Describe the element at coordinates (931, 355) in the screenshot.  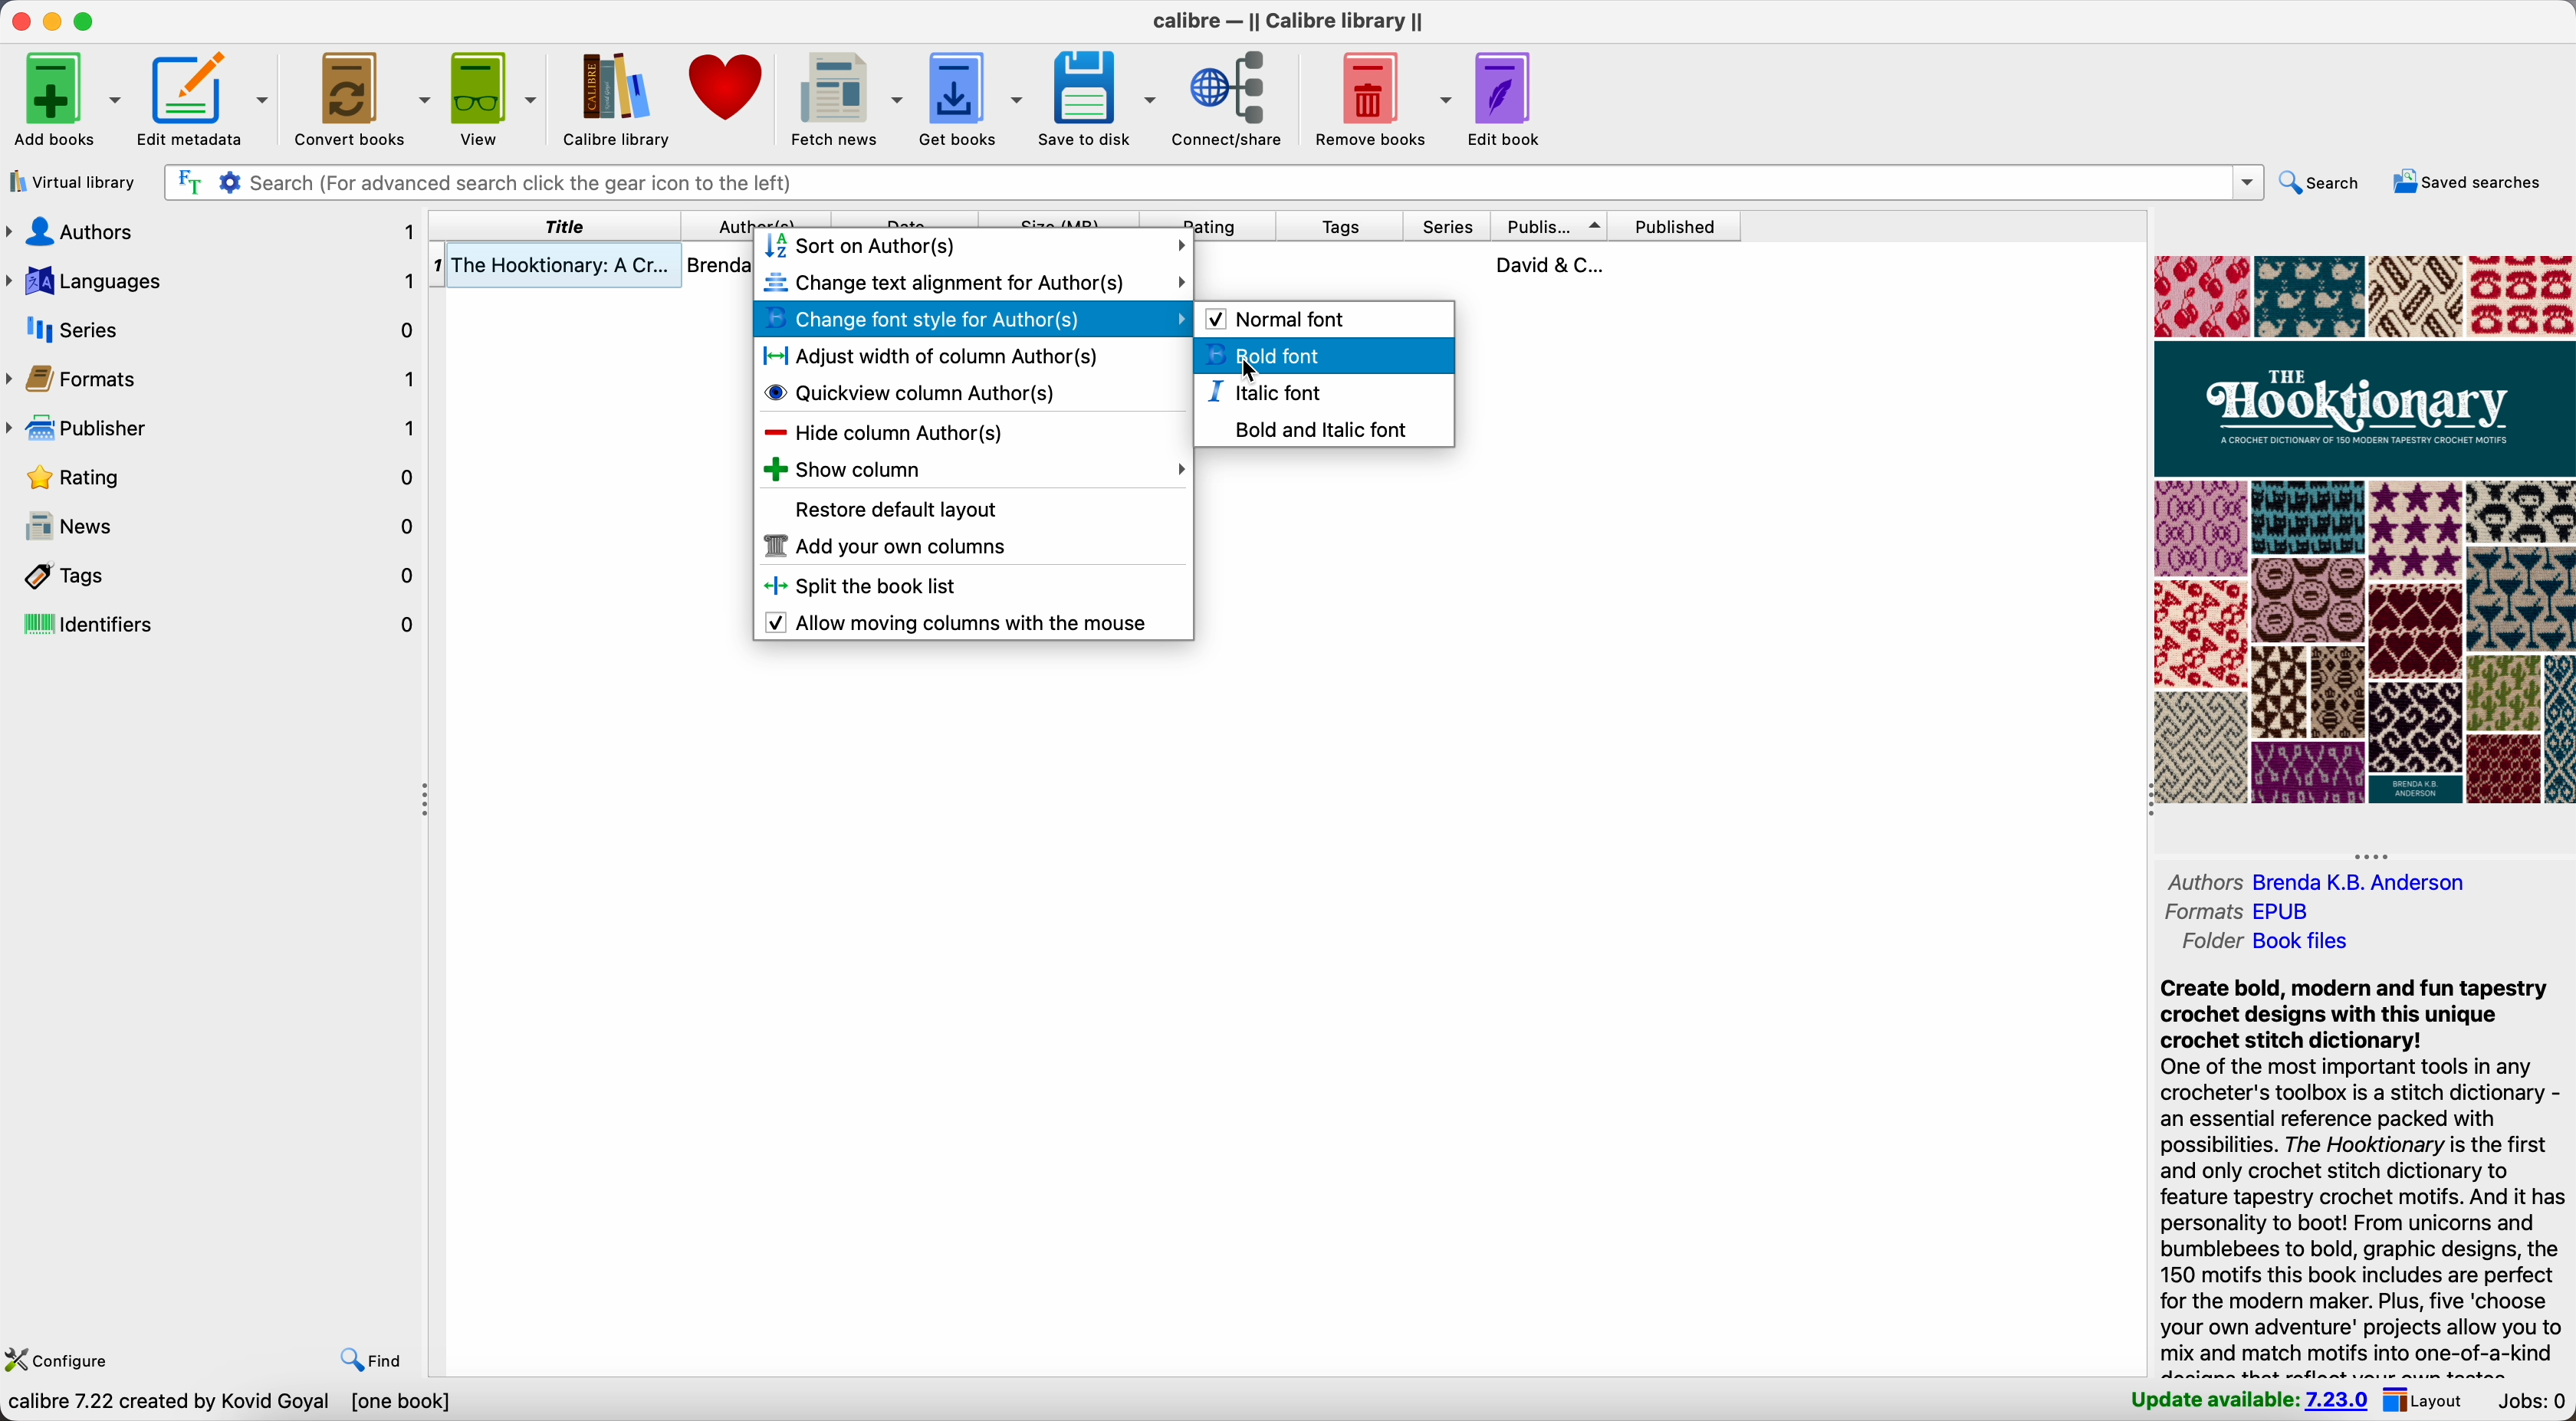
I see `adjust width of column author(s)` at that location.